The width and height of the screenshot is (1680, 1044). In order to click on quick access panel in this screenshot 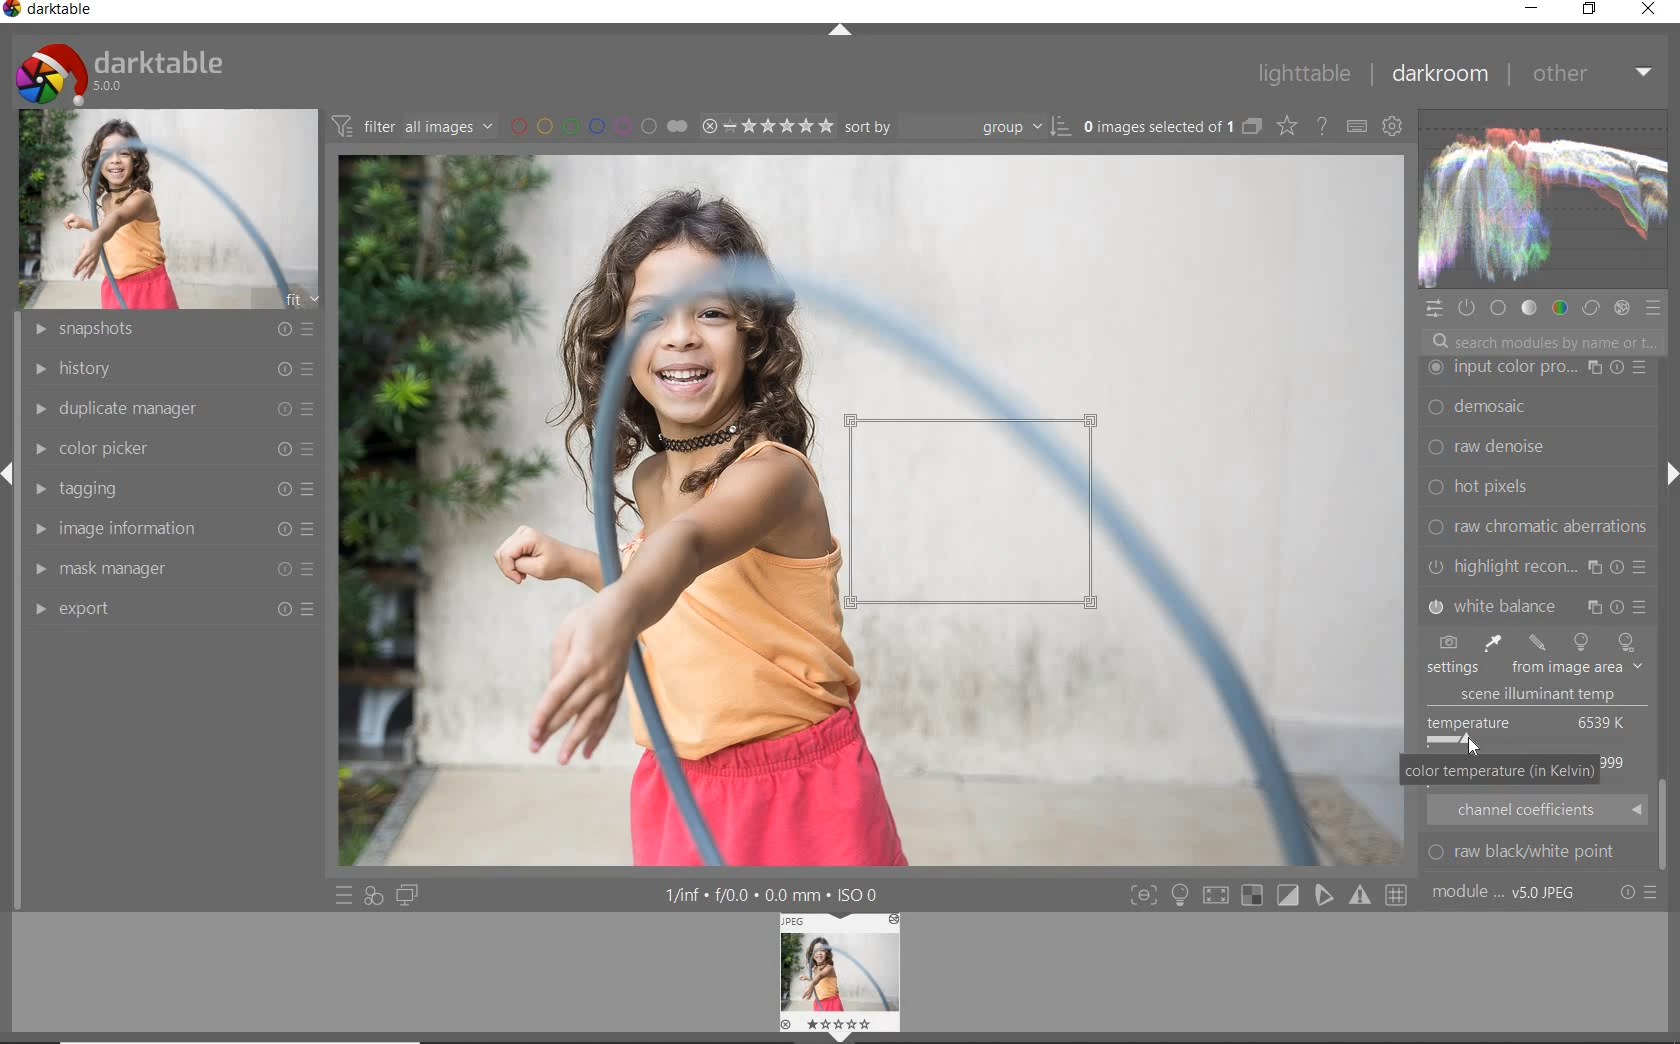, I will do `click(1435, 309)`.